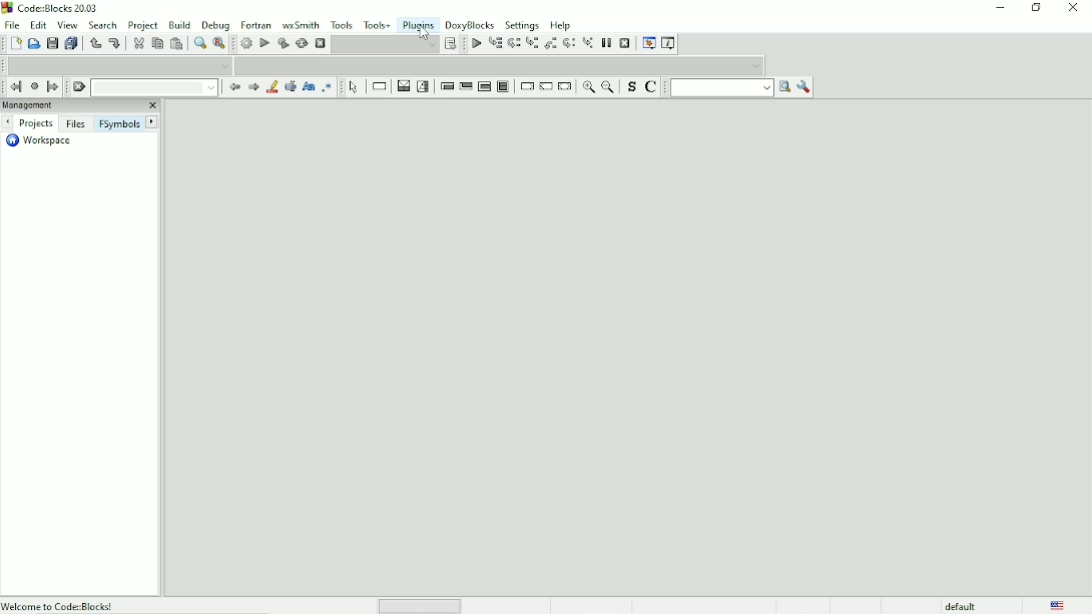 The image size is (1092, 614). What do you see at coordinates (143, 24) in the screenshot?
I see `Project` at bounding box center [143, 24].